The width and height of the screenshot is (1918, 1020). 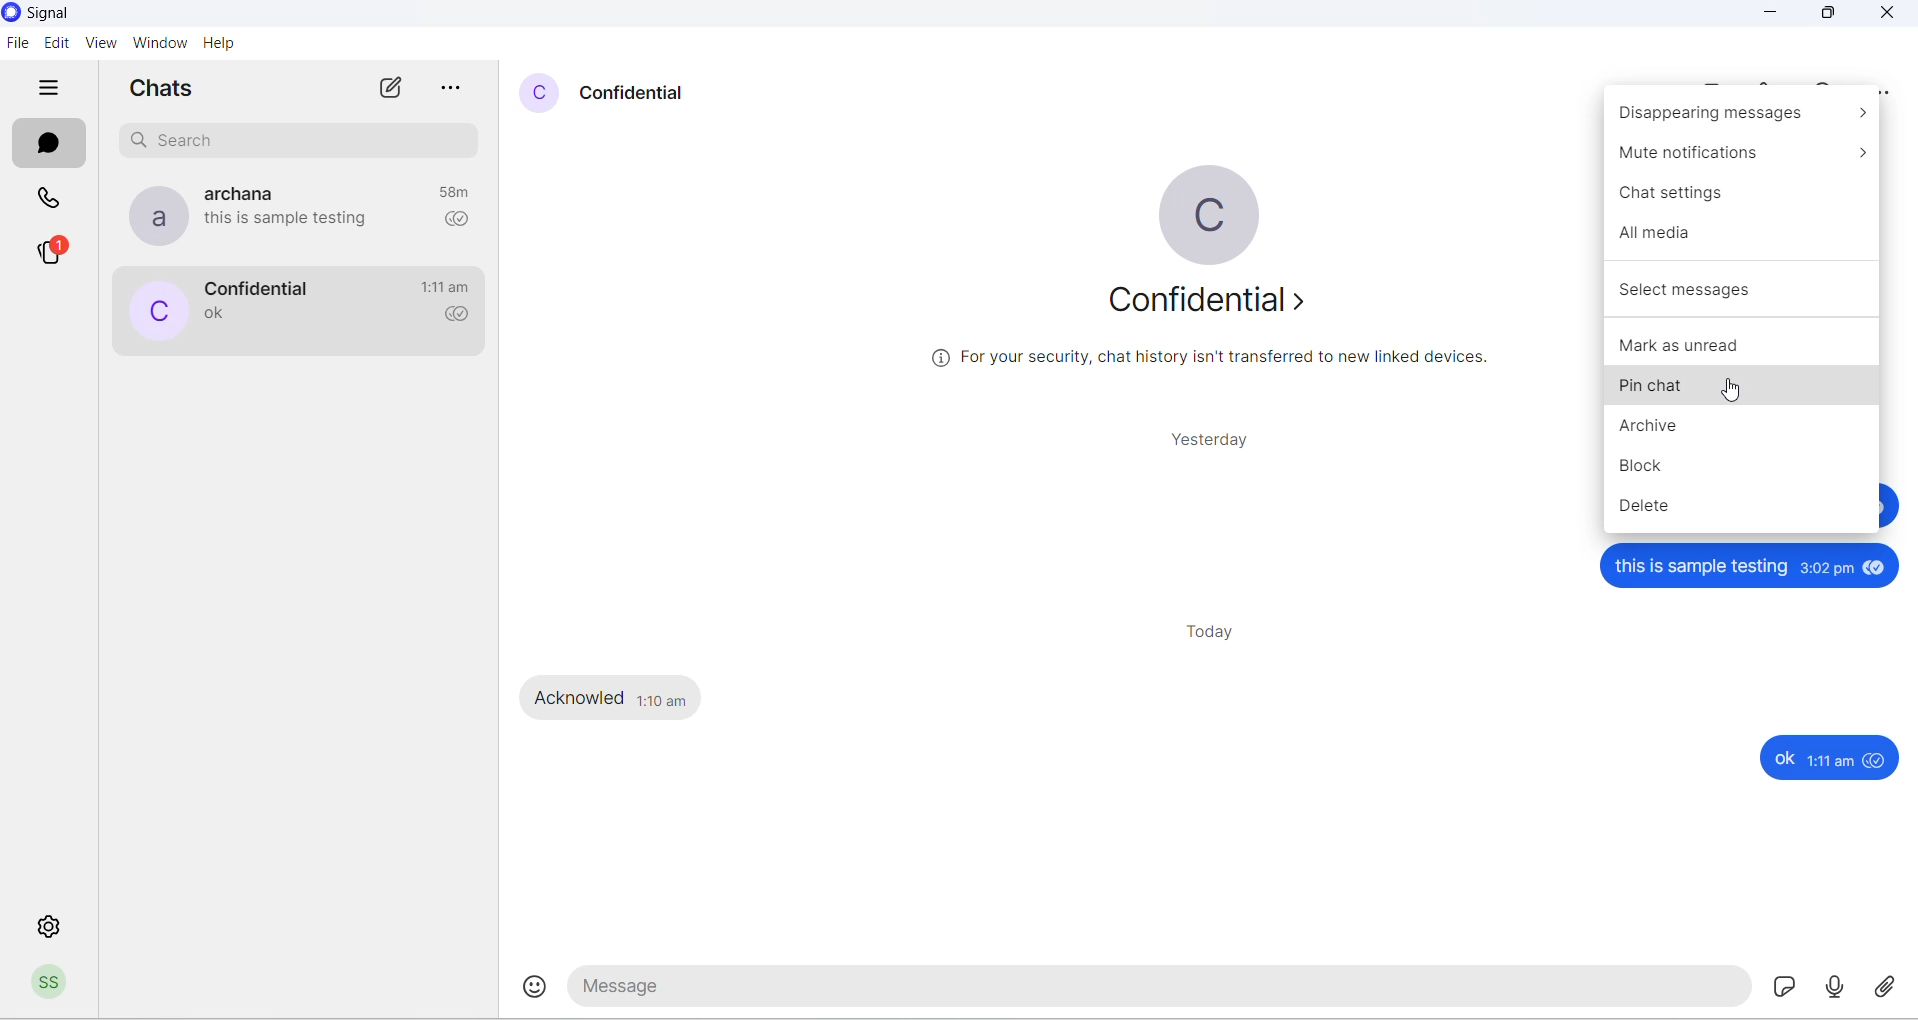 I want to click on contact name, so click(x=640, y=95).